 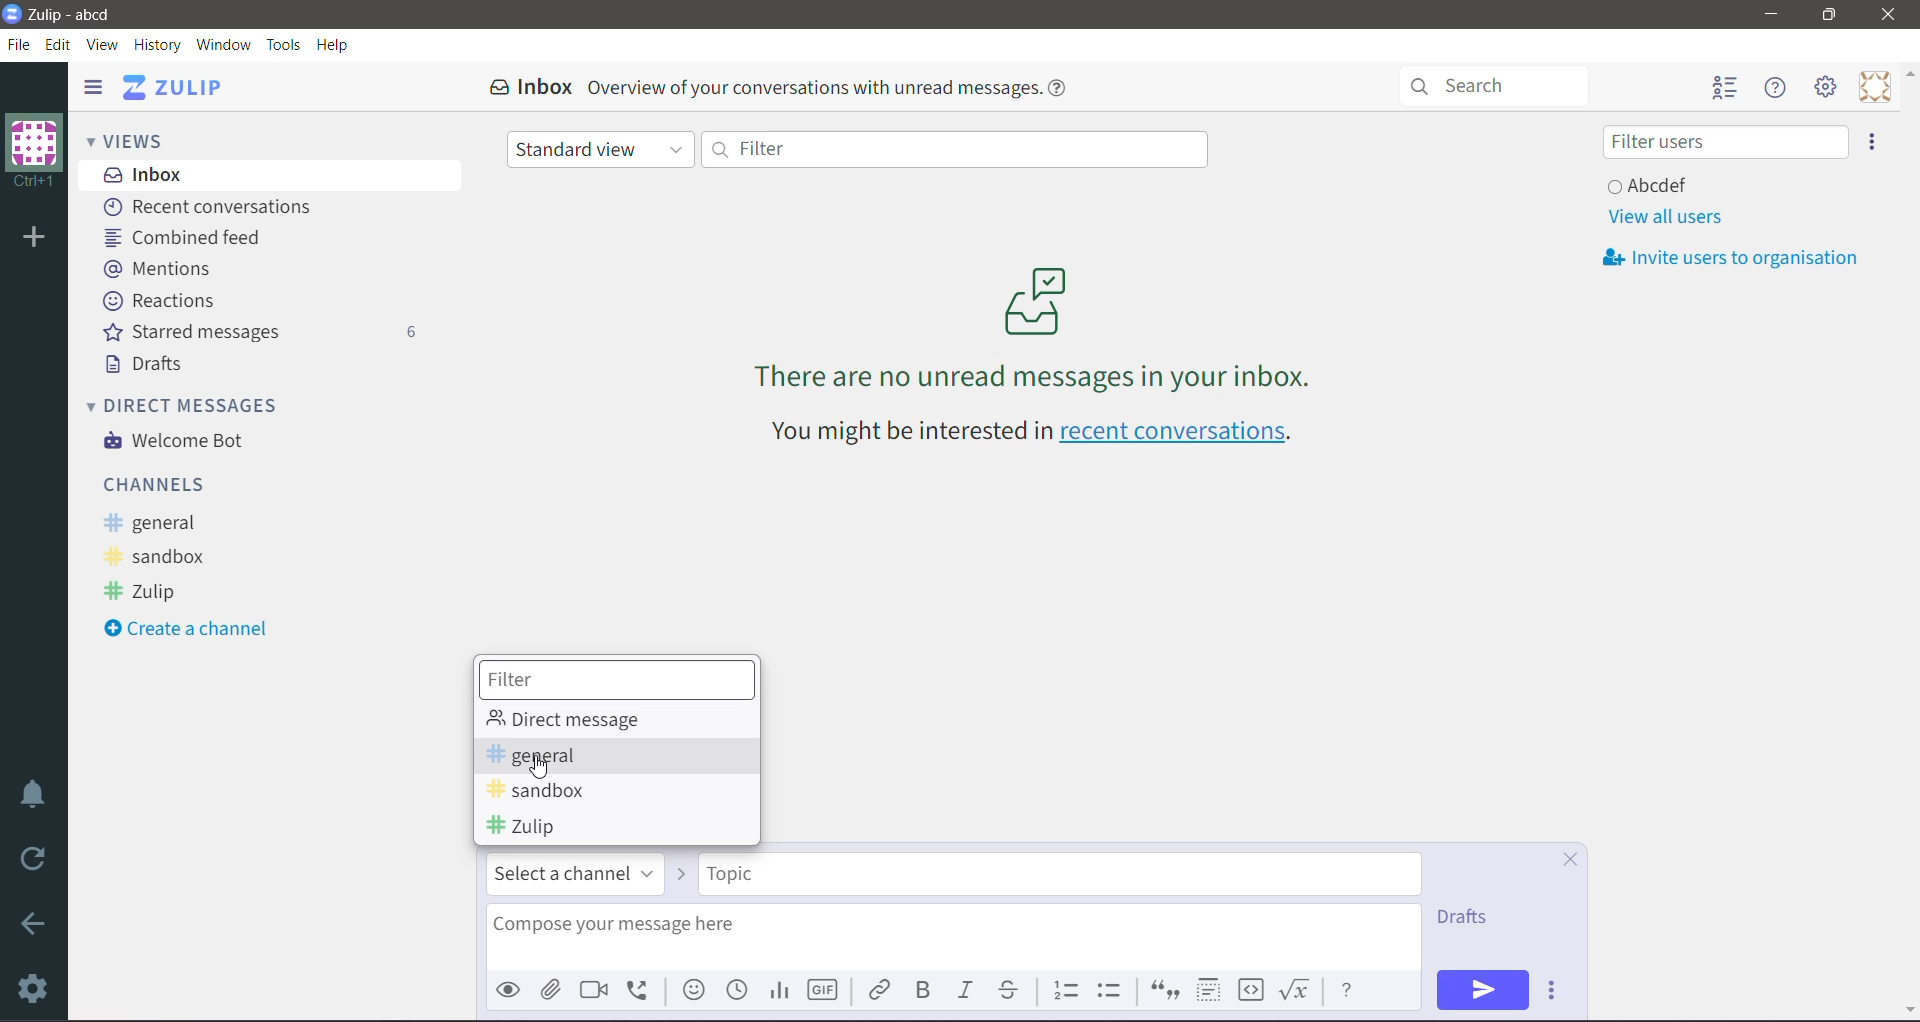 I want to click on Send, so click(x=1483, y=990).